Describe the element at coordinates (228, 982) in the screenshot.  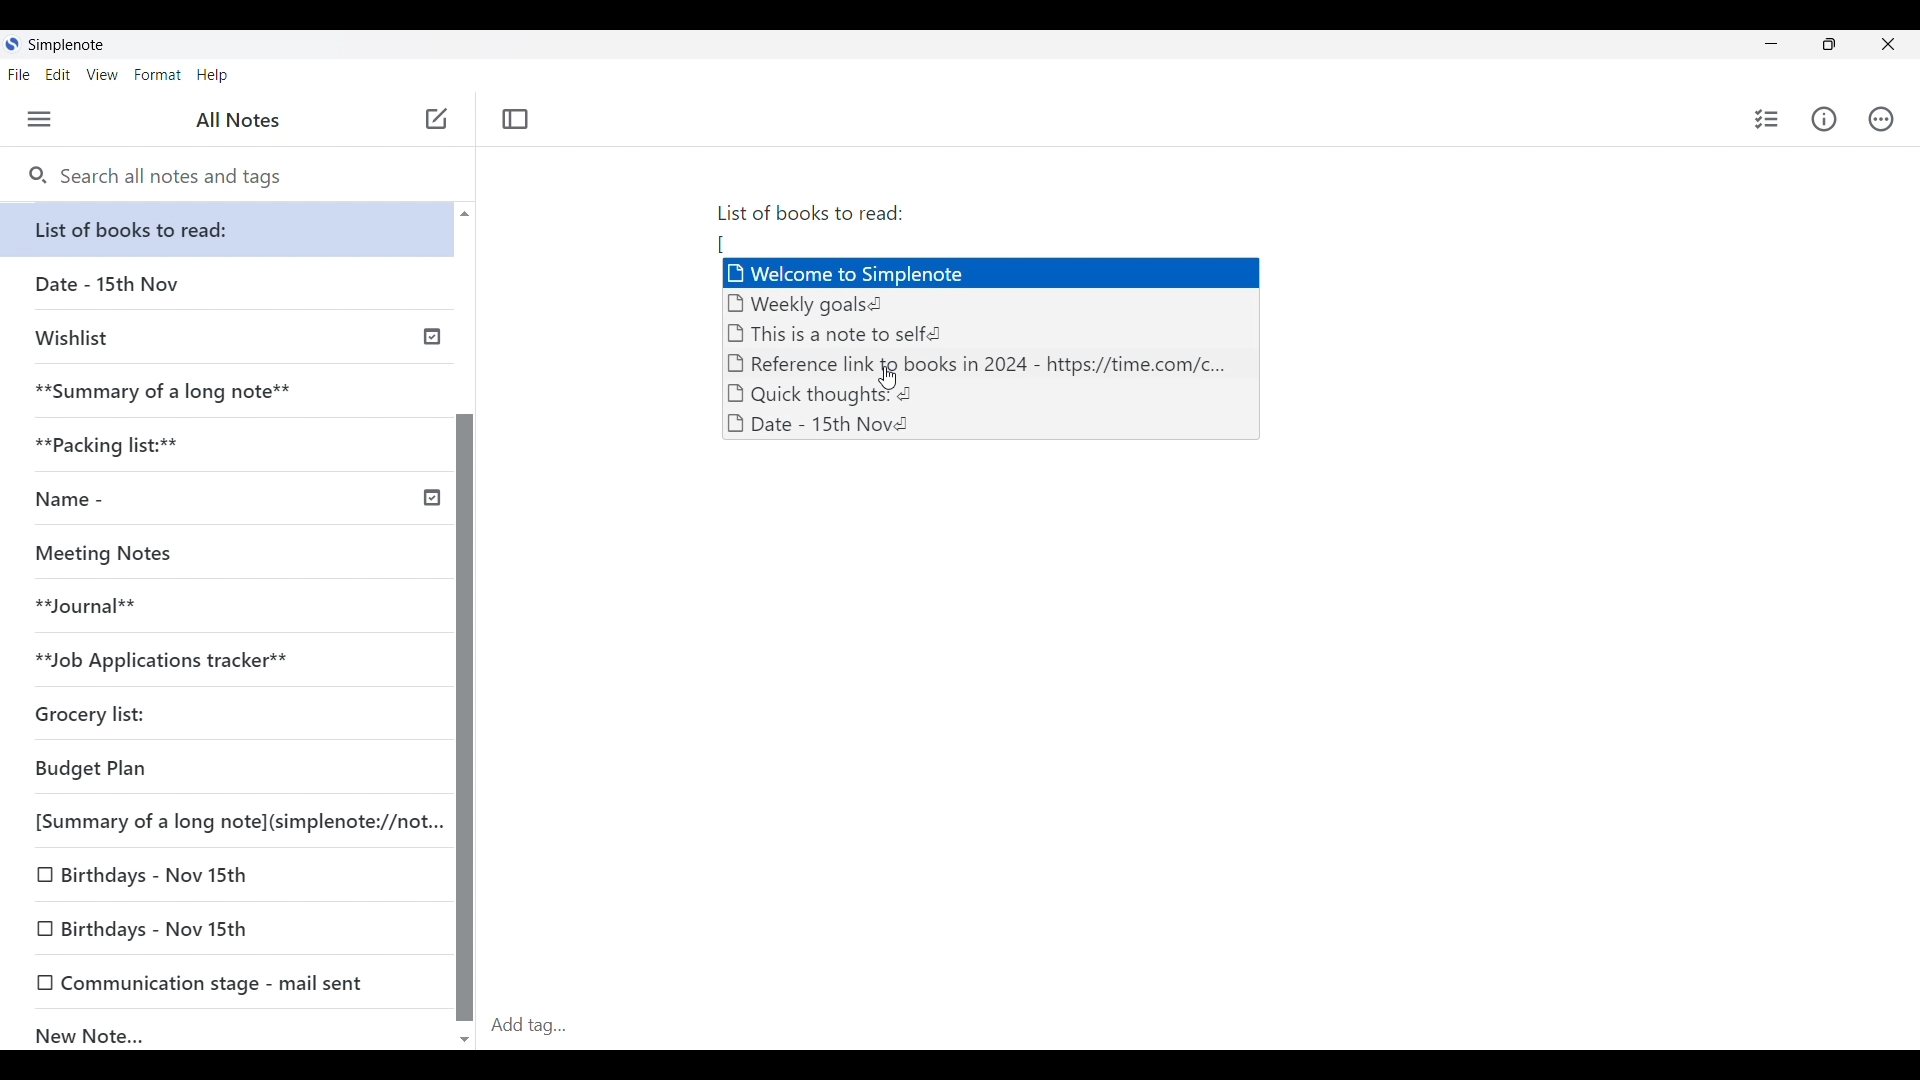
I see `Communication stage - mail sent` at that location.